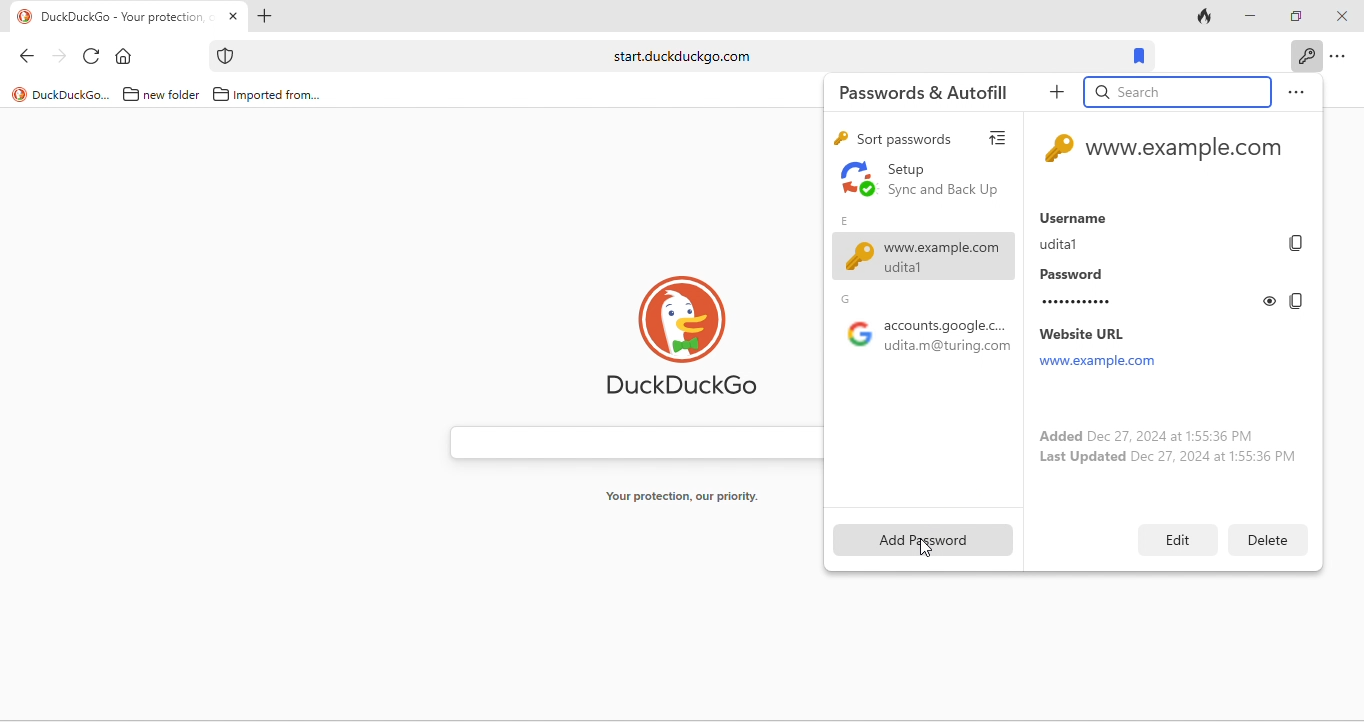  Describe the element at coordinates (1083, 333) in the screenshot. I see `website url` at that location.